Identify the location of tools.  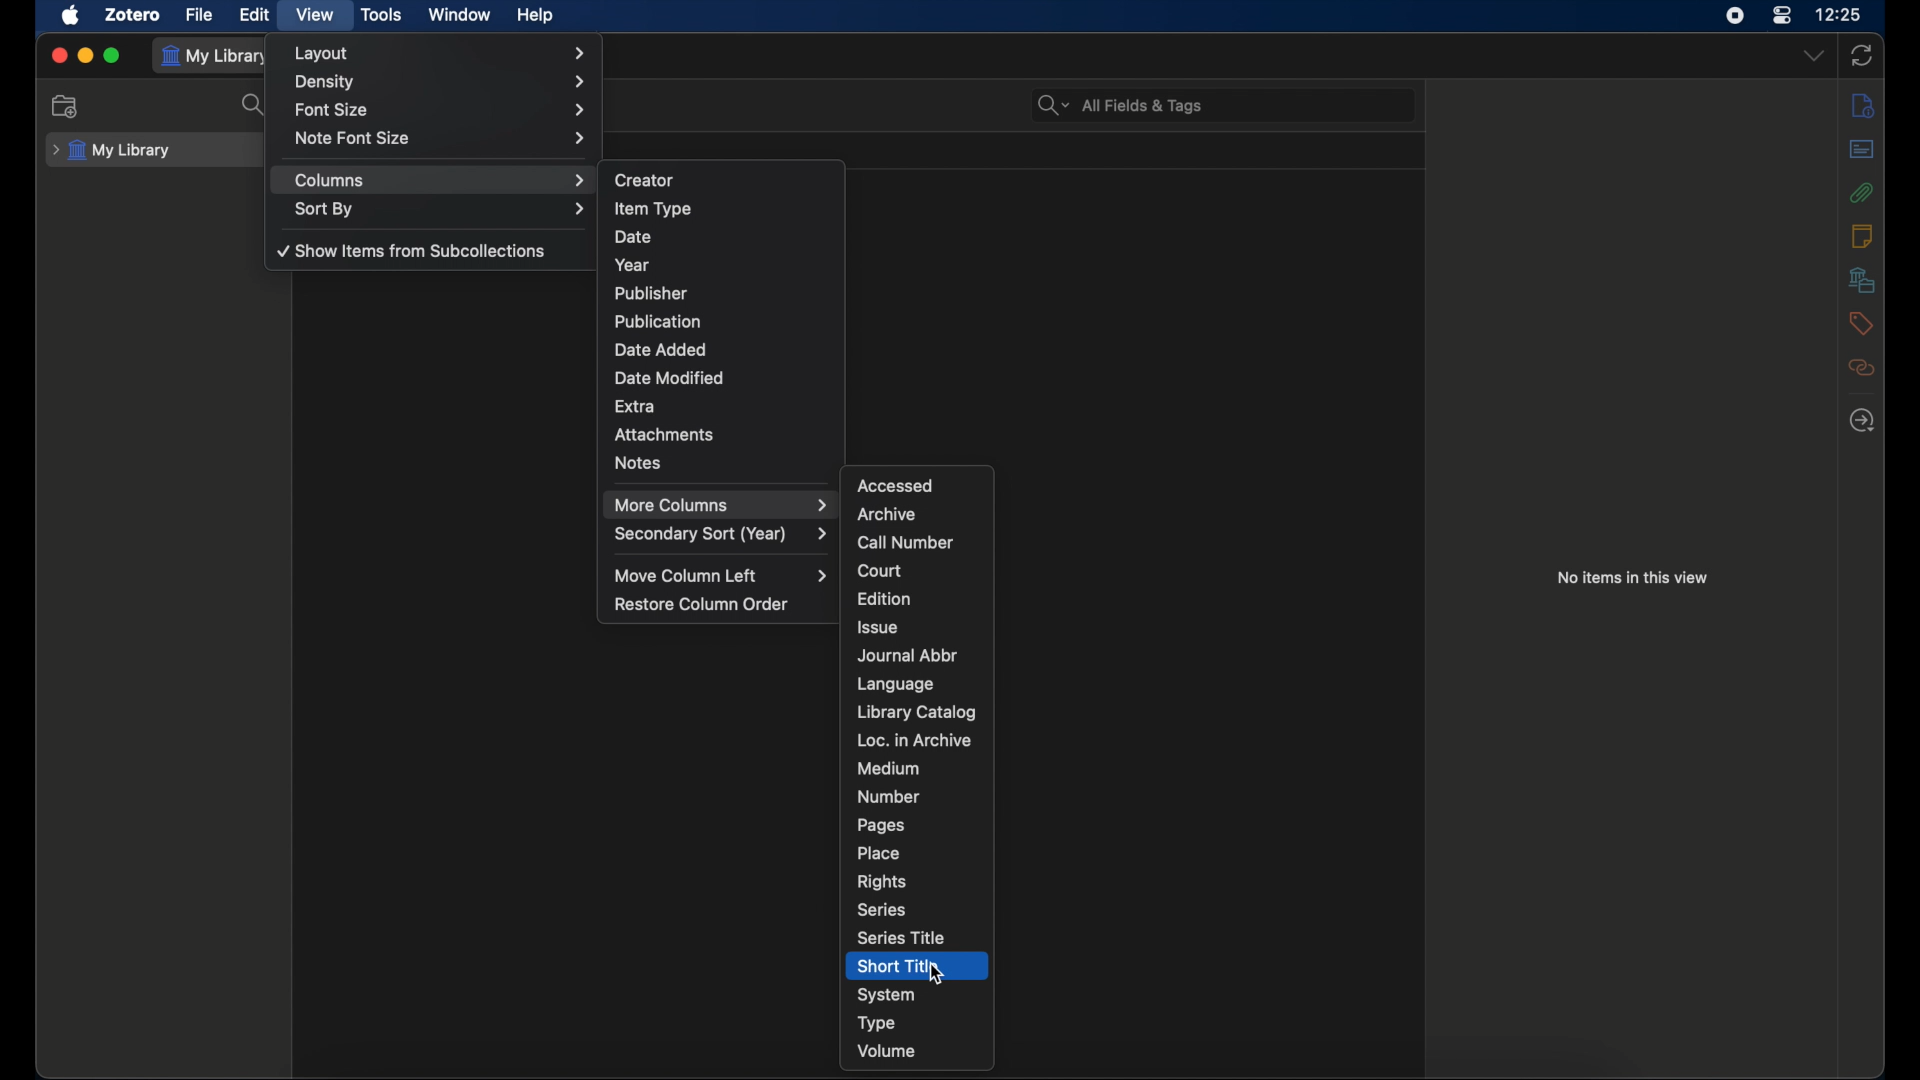
(382, 15).